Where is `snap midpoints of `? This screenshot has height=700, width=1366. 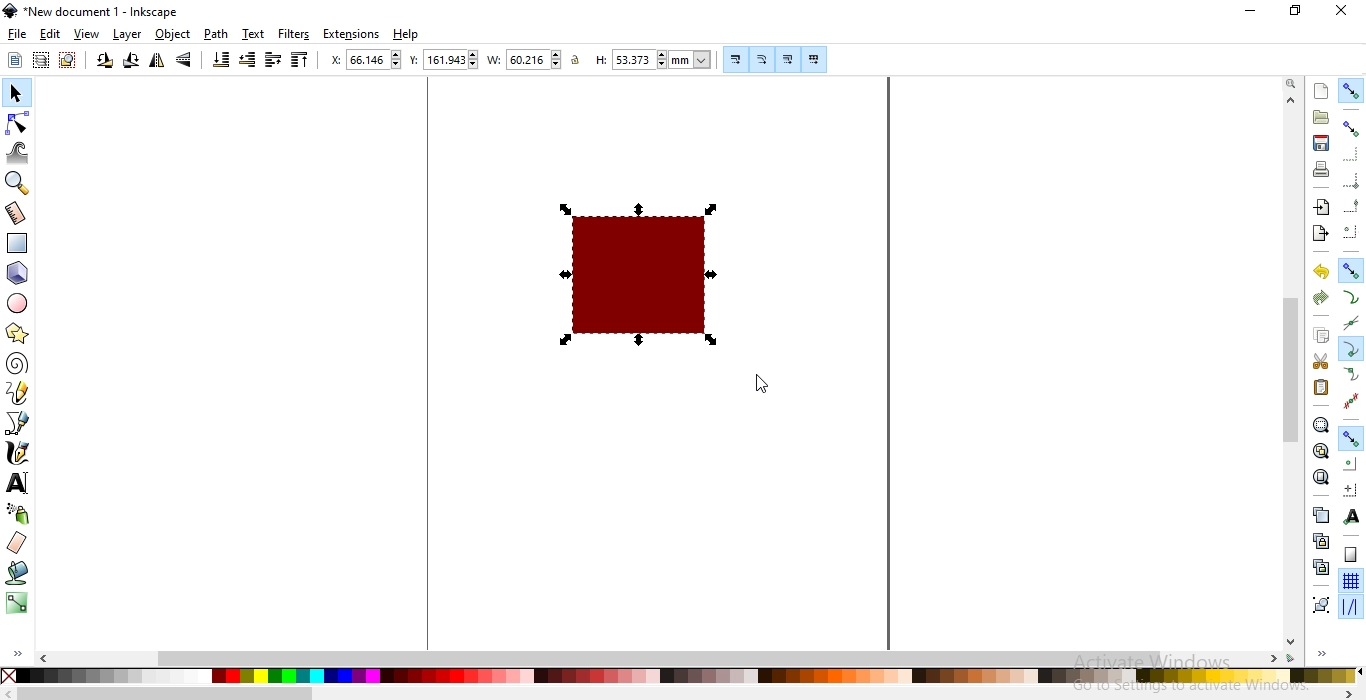
snap midpoints of  is located at coordinates (1351, 208).